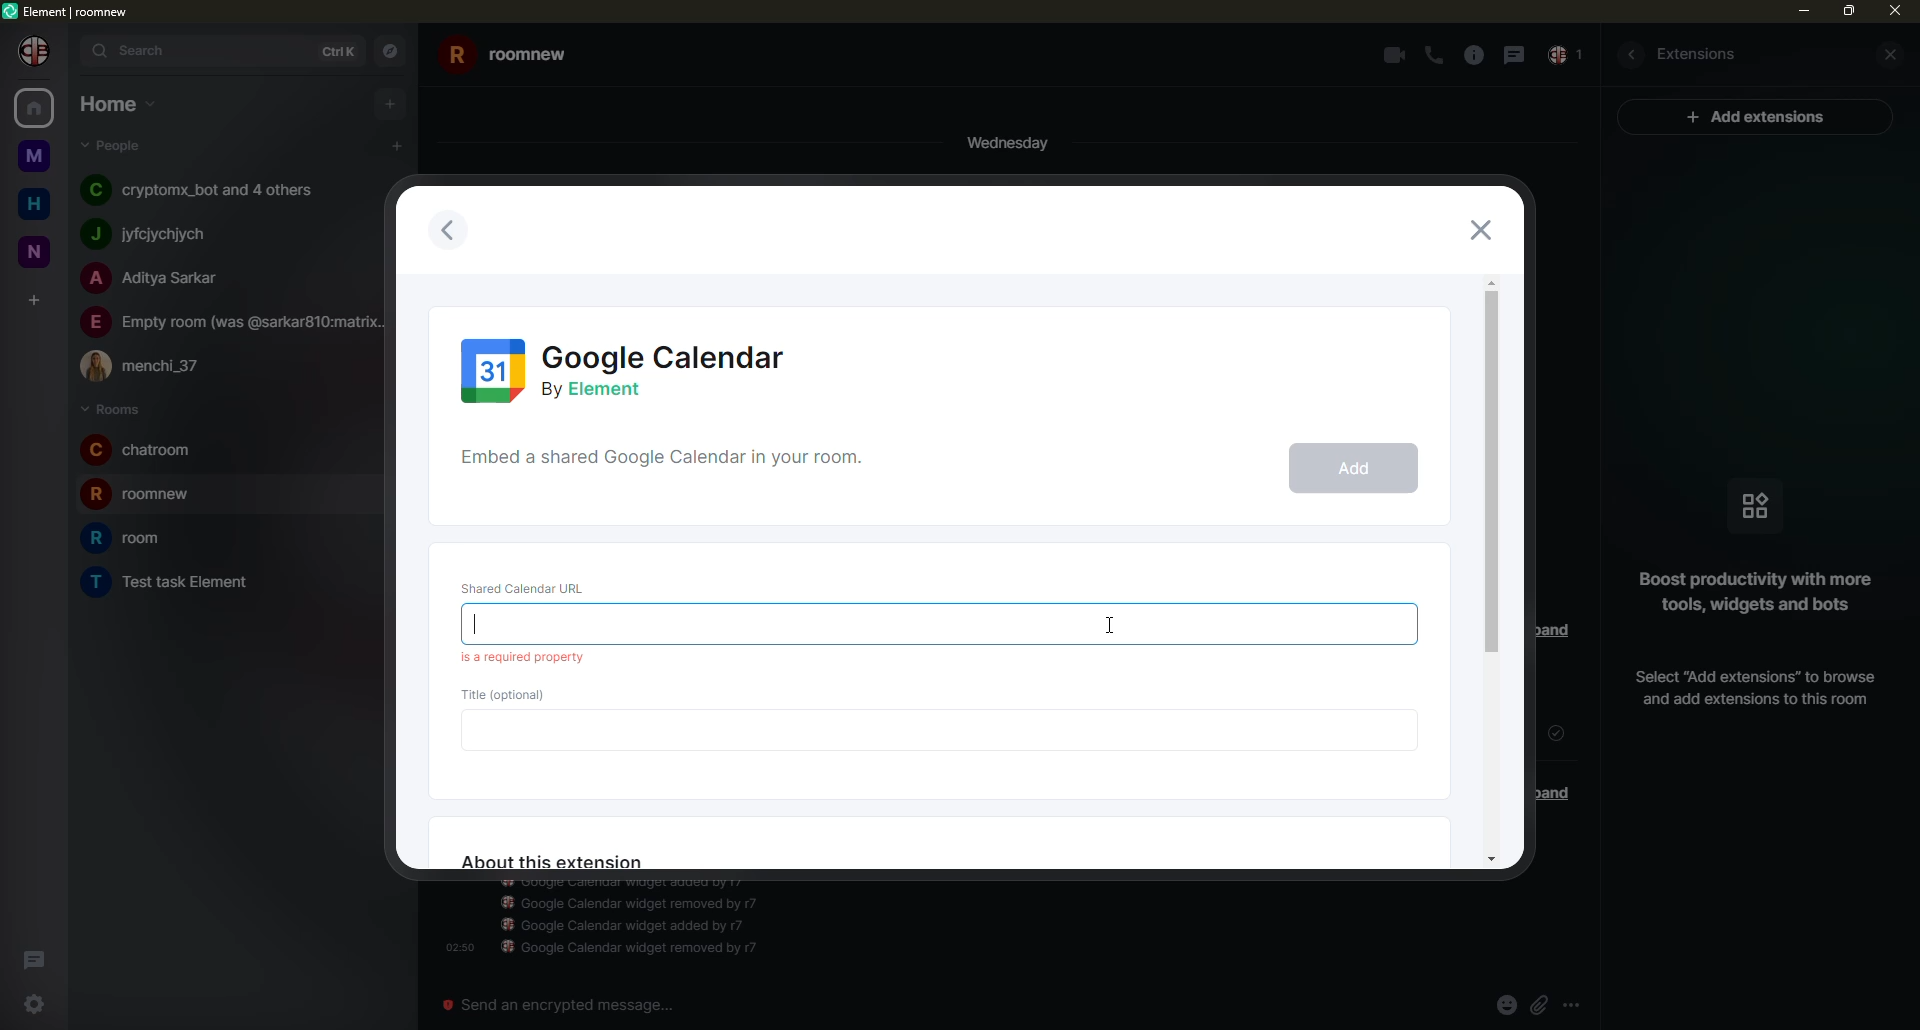  What do you see at coordinates (1797, 11) in the screenshot?
I see `min` at bounding box center [1797, 11].